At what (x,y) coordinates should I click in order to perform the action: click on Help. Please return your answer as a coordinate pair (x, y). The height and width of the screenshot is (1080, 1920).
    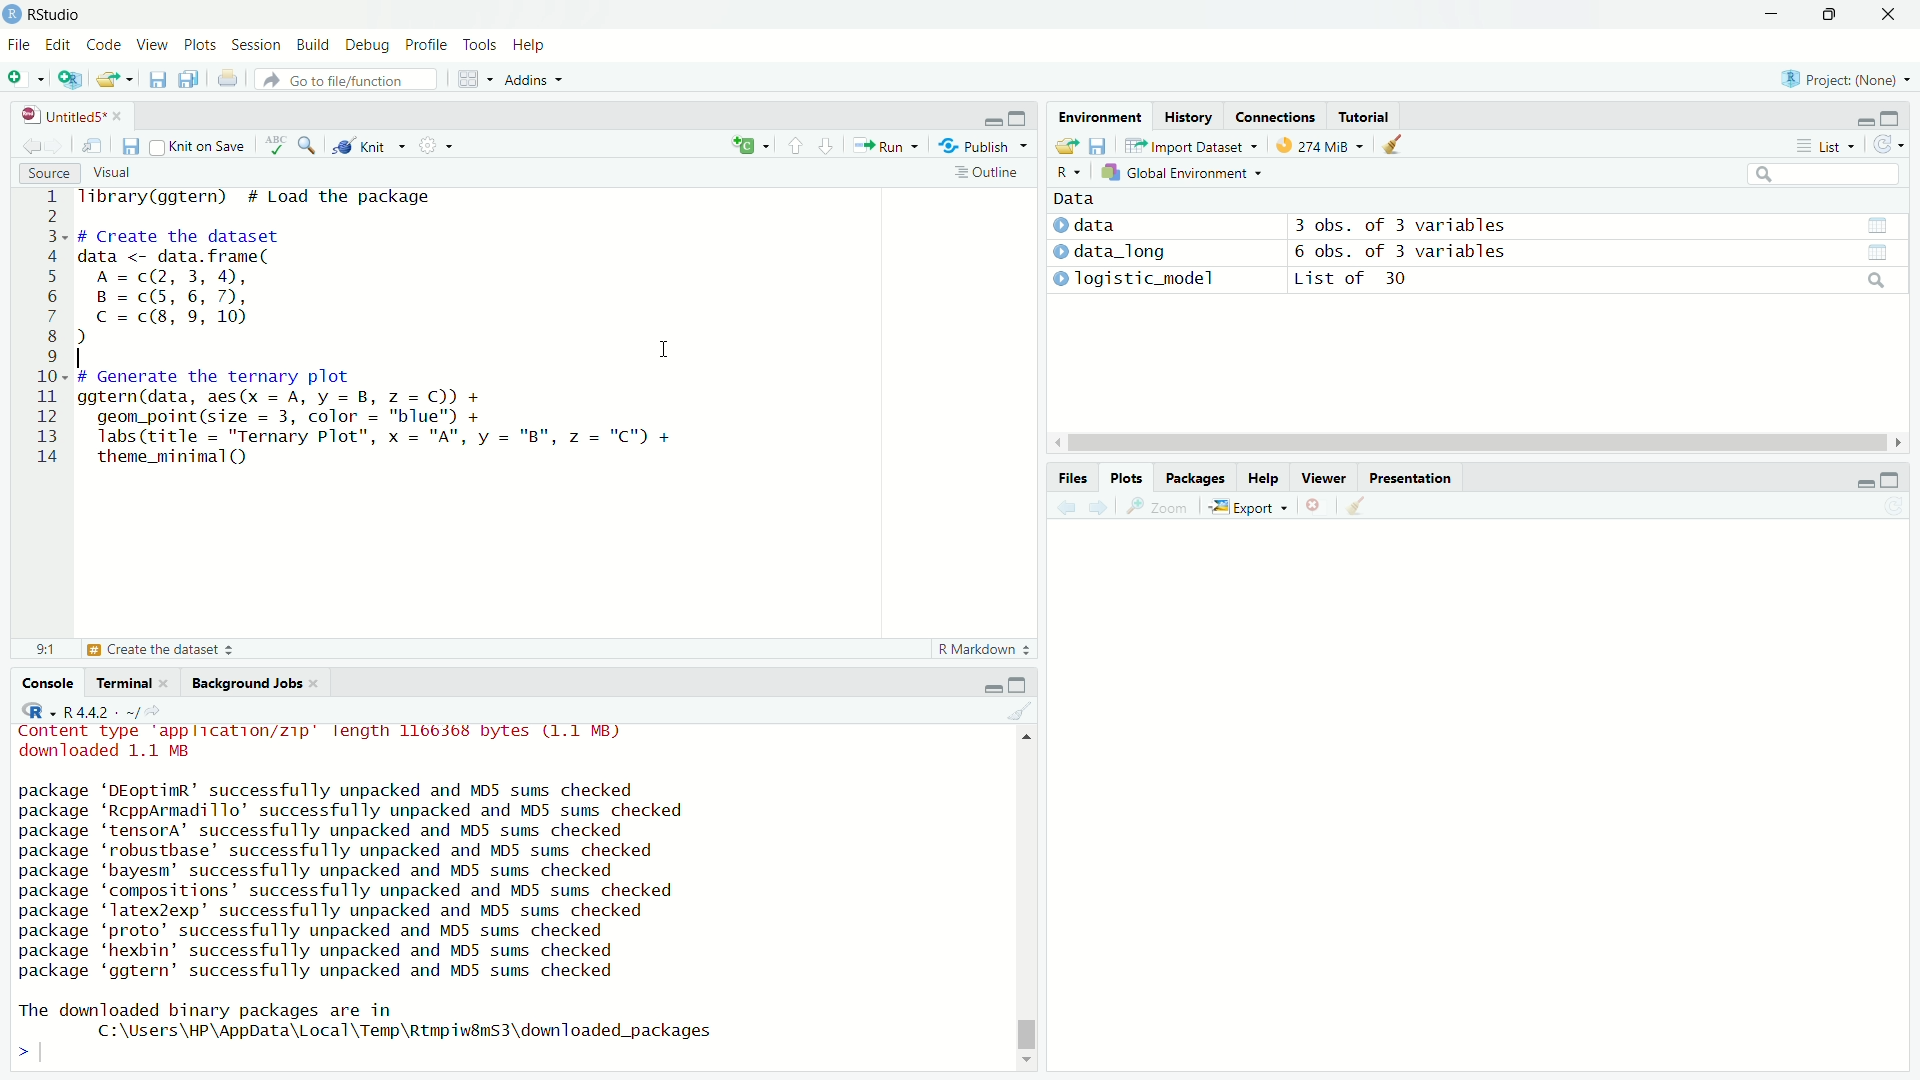
    Looking at the image, I should click on (527, 46).